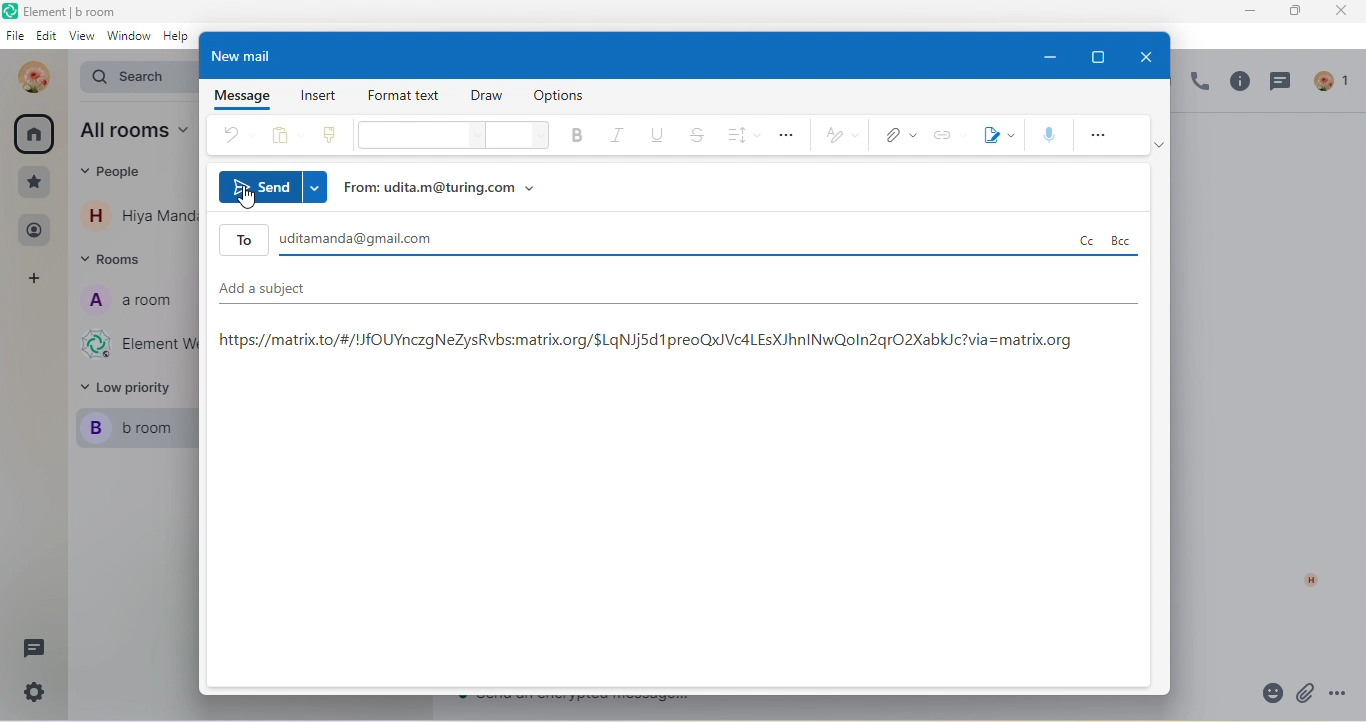  Describe the element at coordinates (31, 697) in the screenshot. I see `setting` at that location.